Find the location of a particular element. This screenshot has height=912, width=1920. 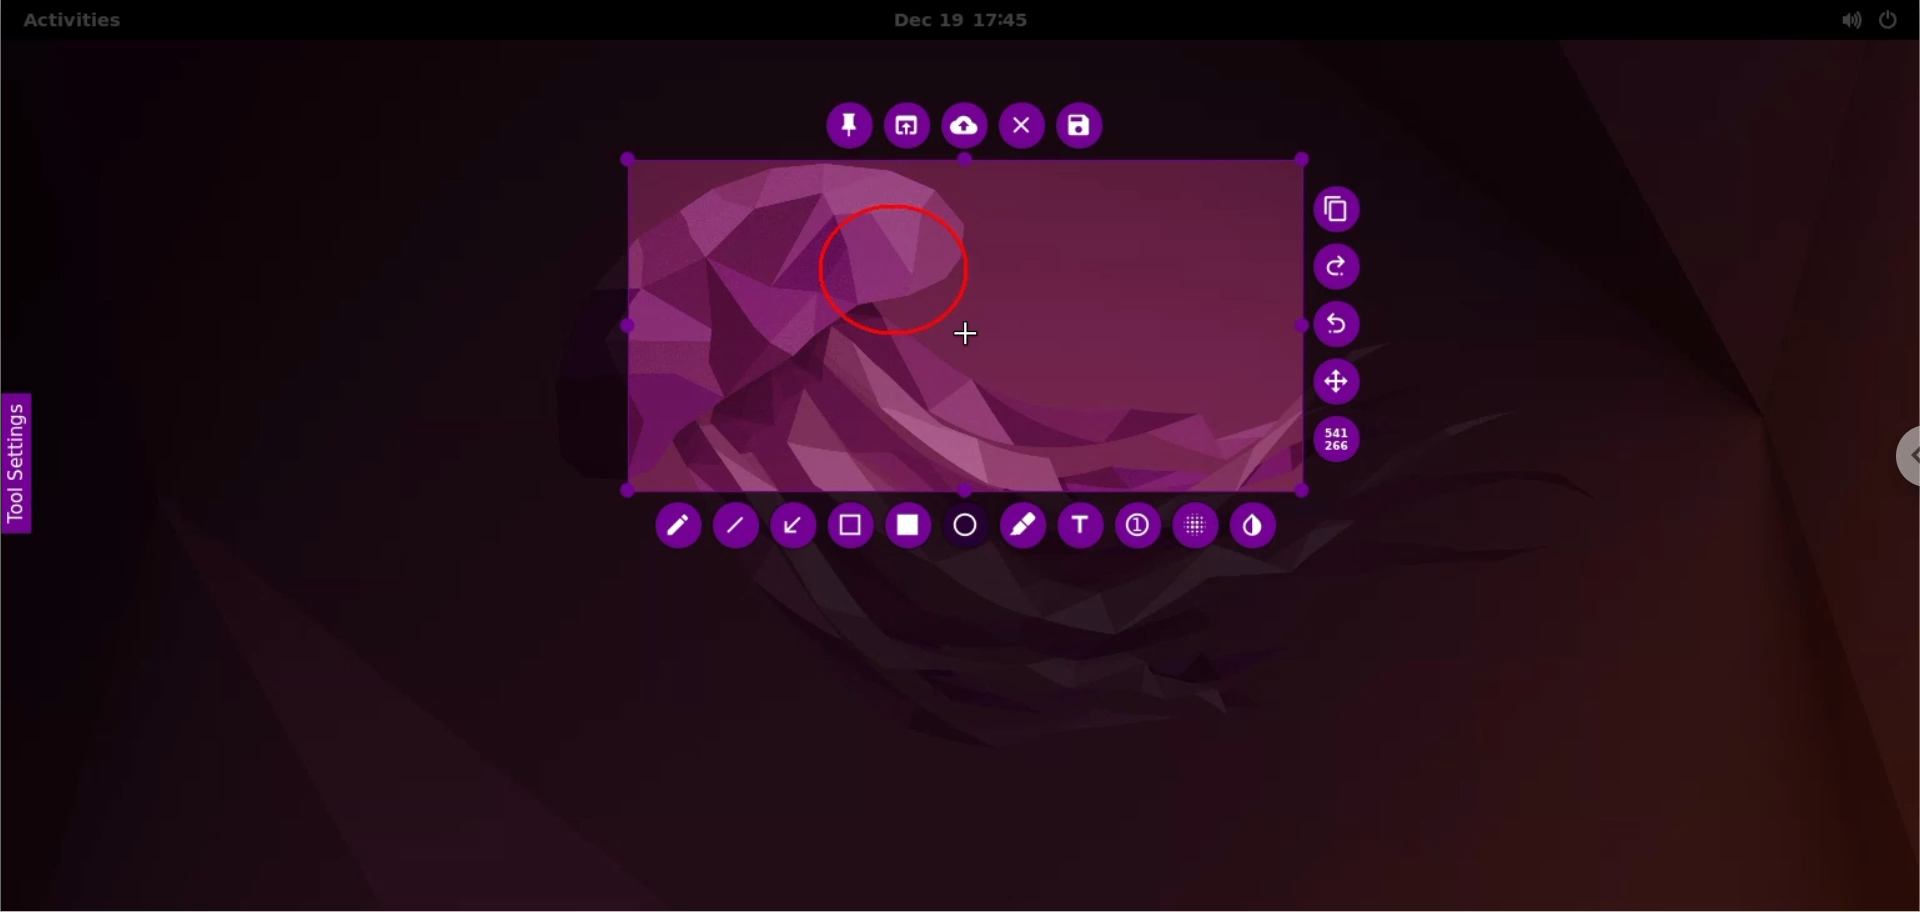

line tool is located at coordinates (740, 530).